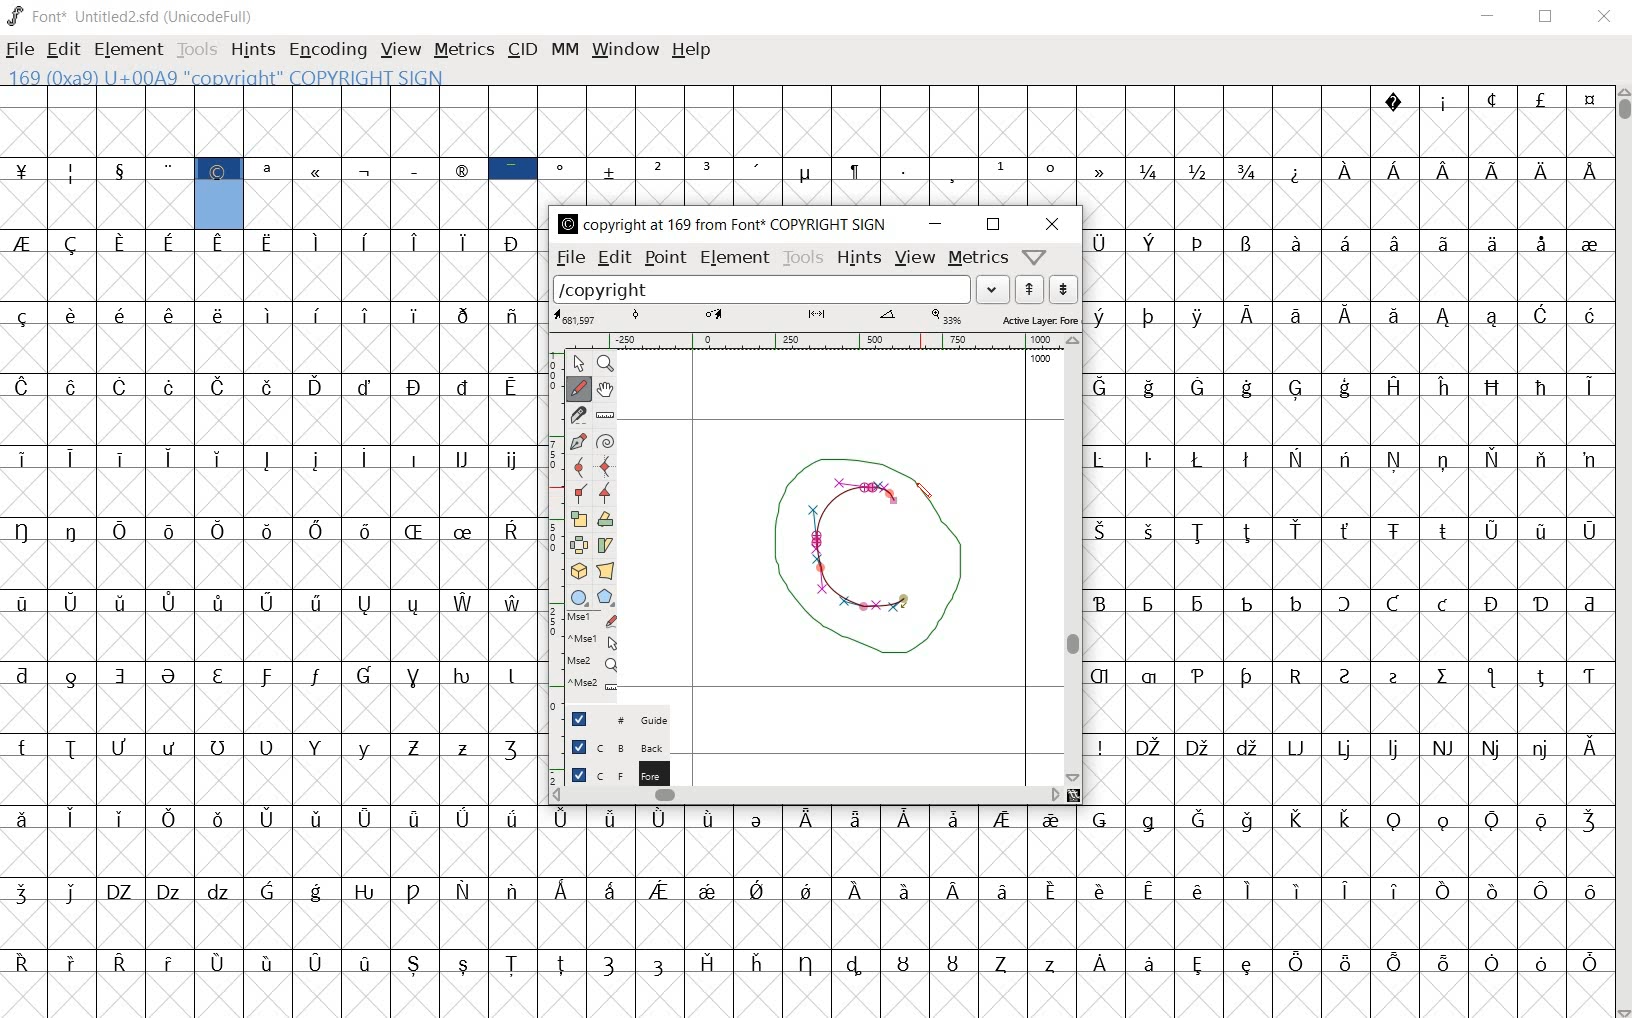  What do you see at coordinates (463, 49) in the screenshot?
I see `metrics` at bounding box center [463, 49].